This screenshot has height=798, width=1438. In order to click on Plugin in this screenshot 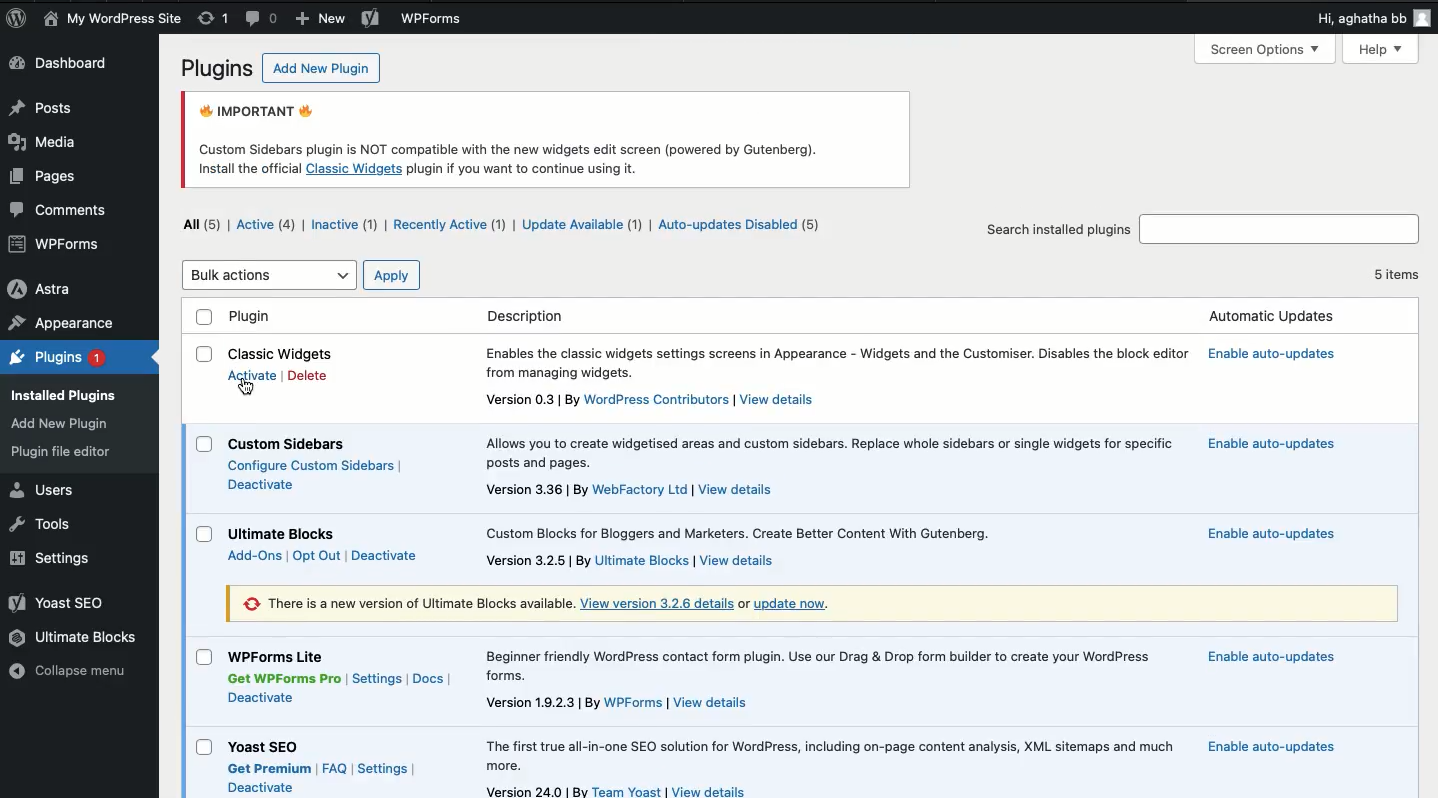, I will do `click(764, 317)`.